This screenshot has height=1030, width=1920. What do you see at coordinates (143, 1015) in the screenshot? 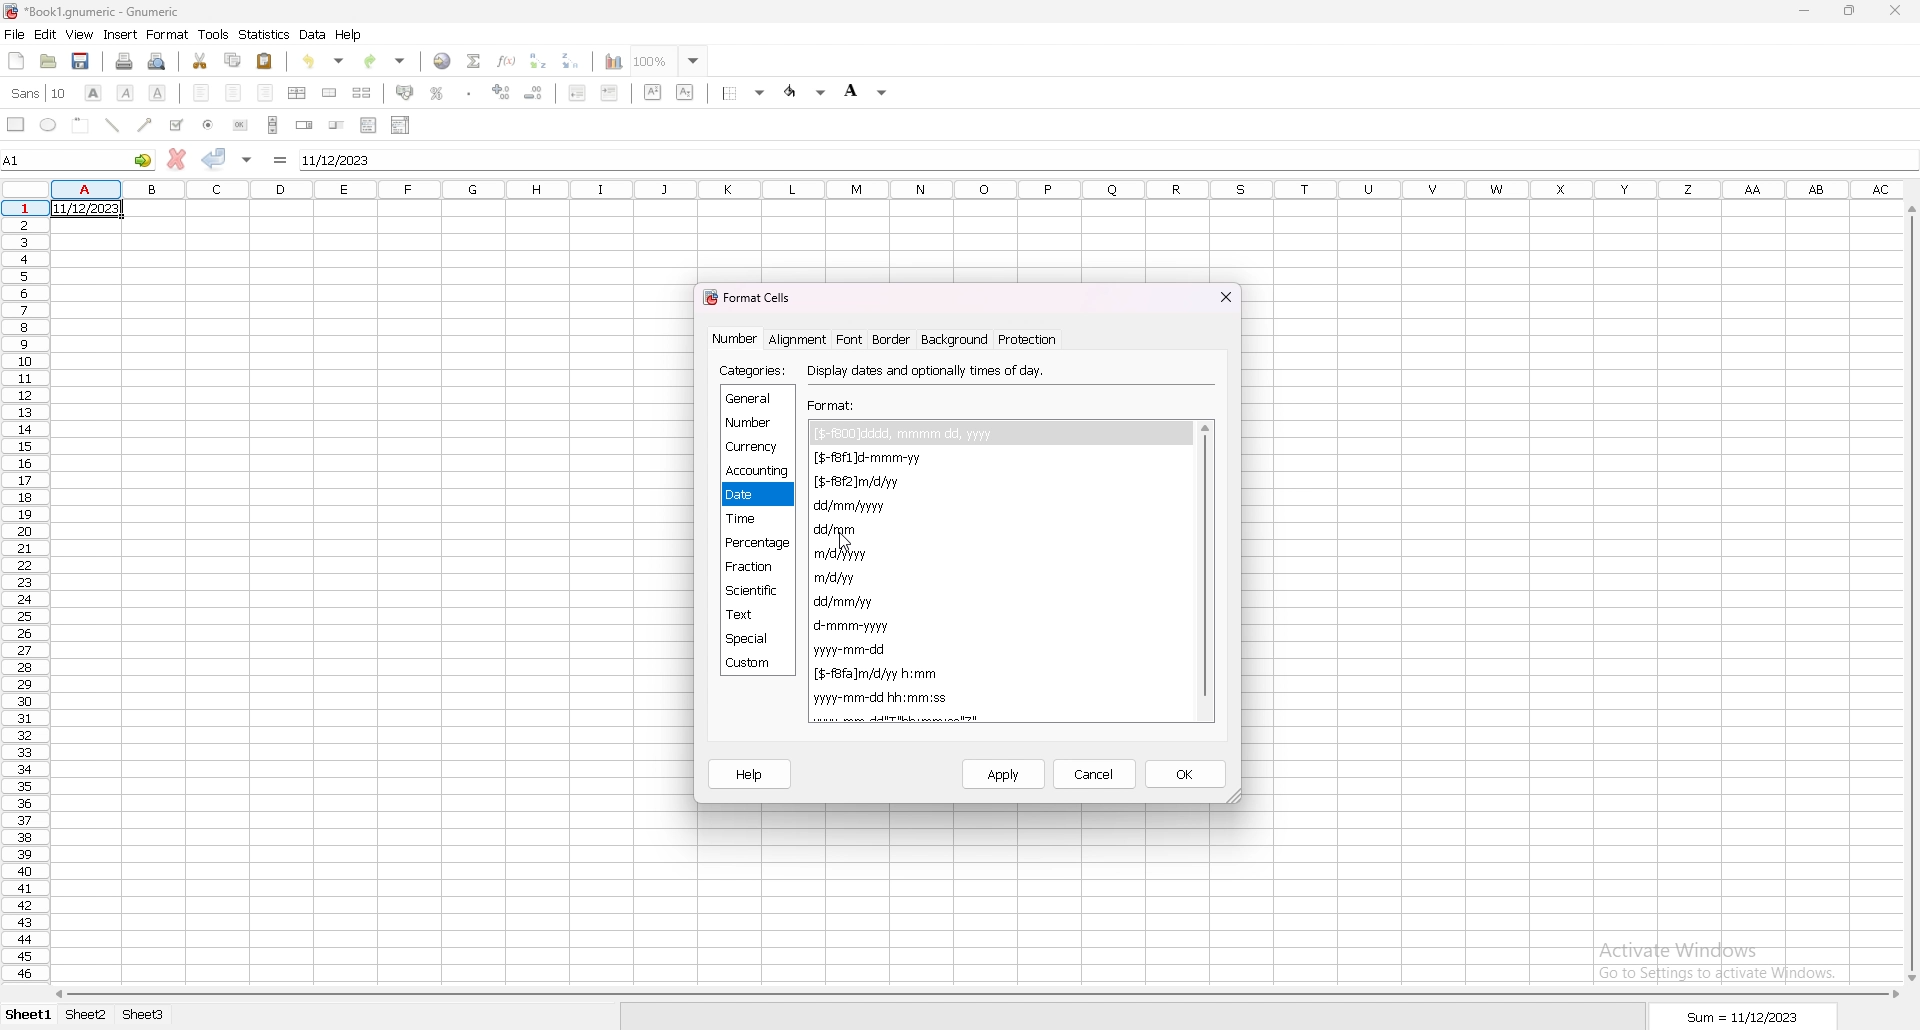
I see `sheet 3` at bounding box center [143, 1015].